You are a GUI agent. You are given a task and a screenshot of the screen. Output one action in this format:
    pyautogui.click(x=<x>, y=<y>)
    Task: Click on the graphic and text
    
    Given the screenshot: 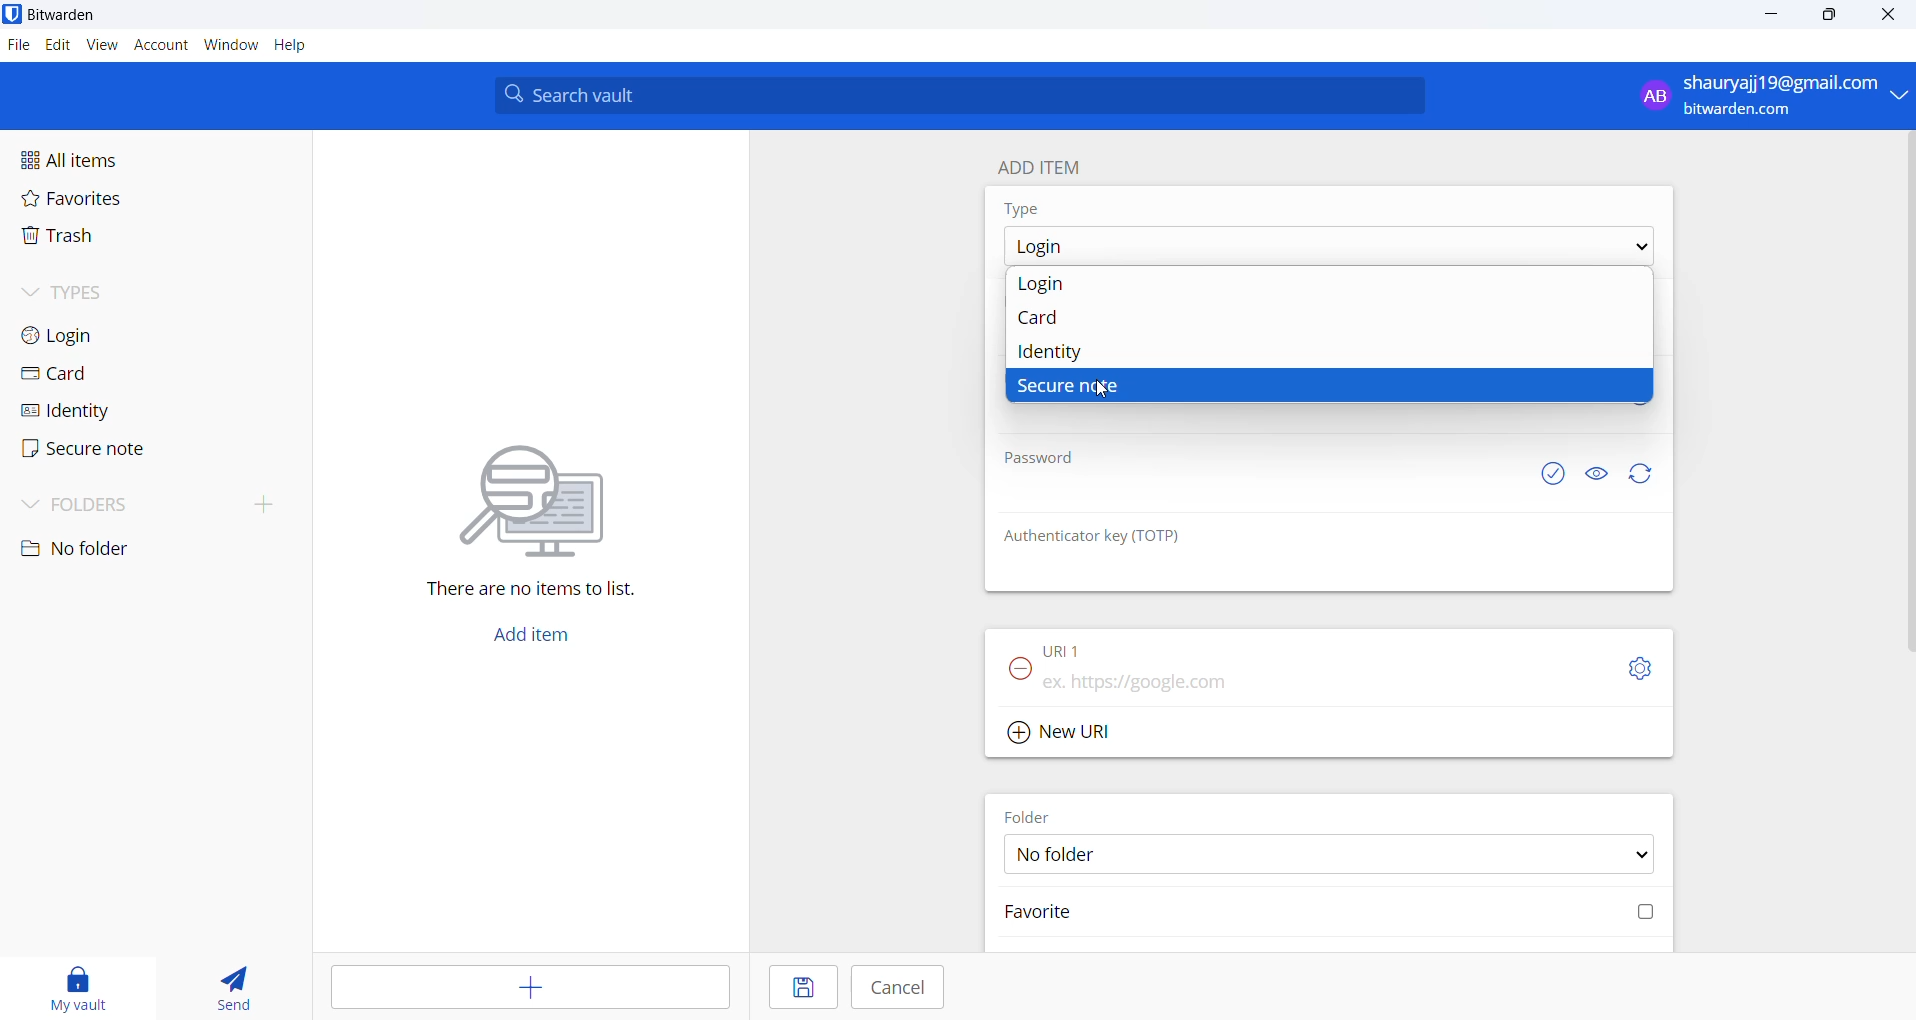 What is the action you would take?
    pyautogui.click(x=535, y=508)
    